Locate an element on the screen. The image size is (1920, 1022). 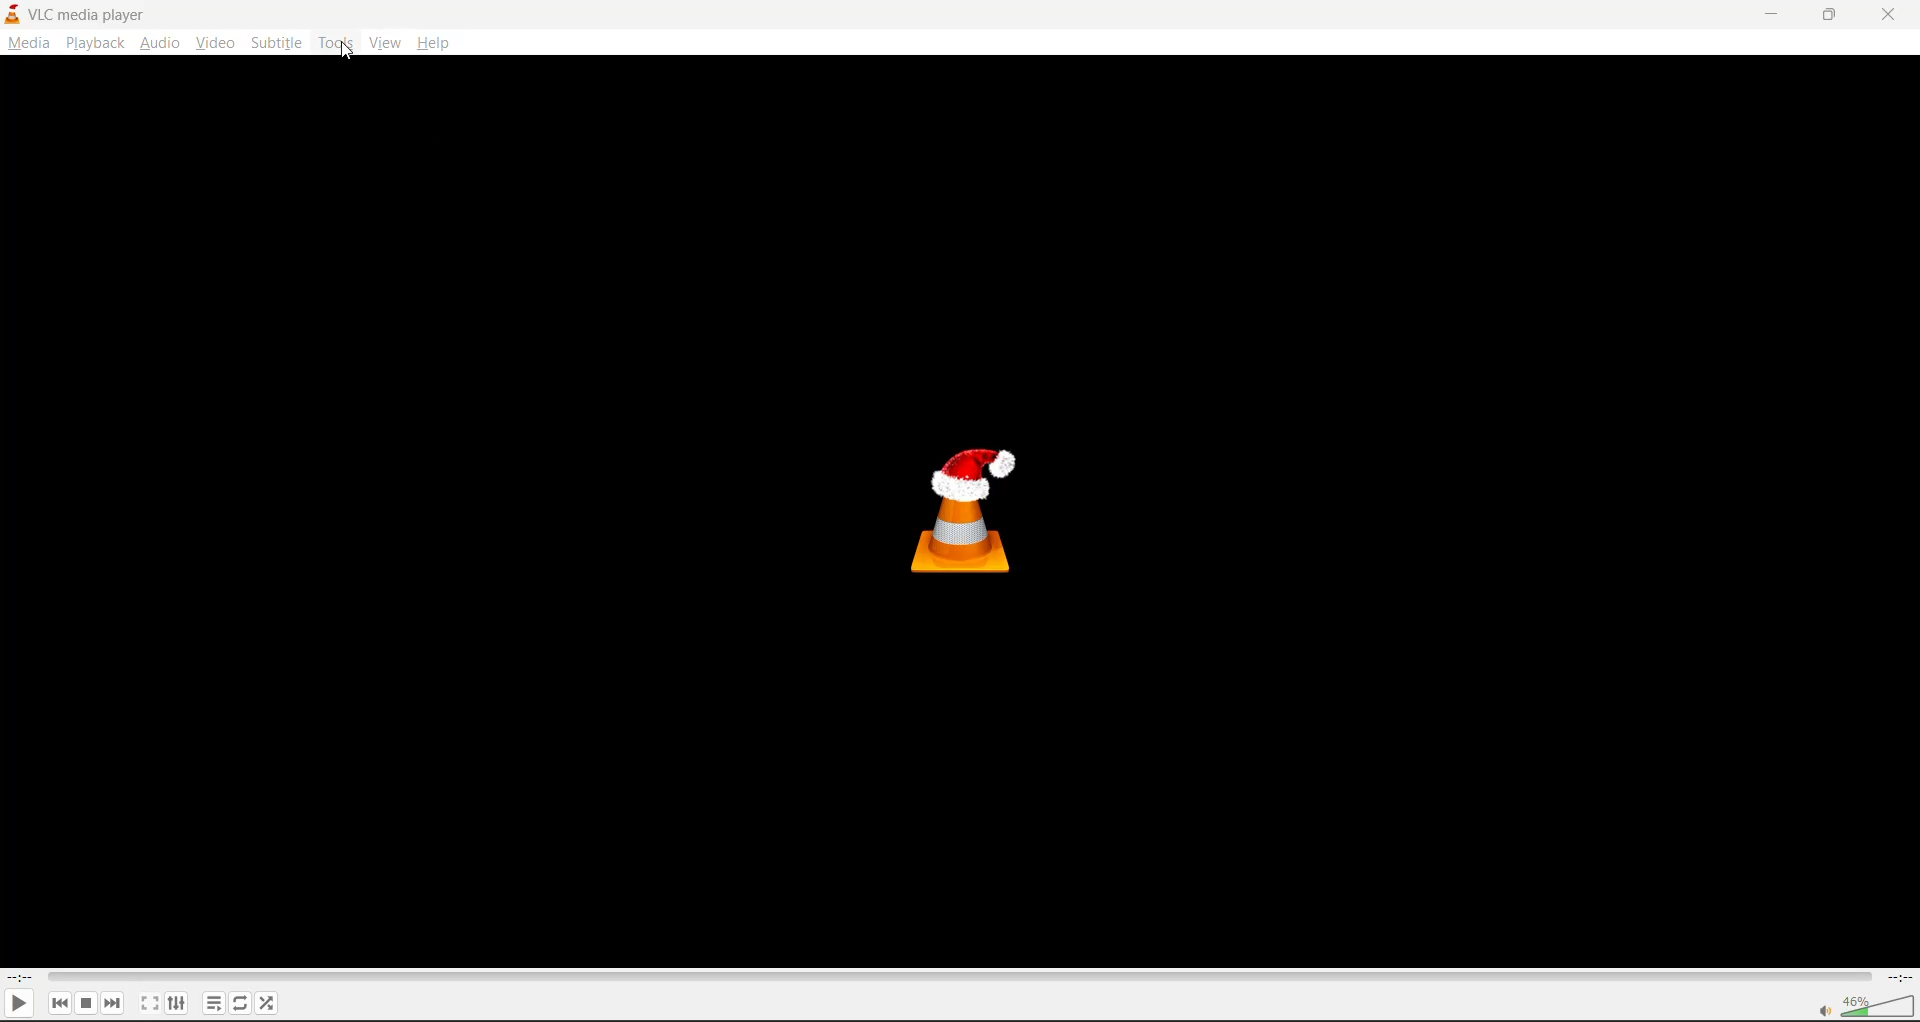
previous is located at coordinates (59, 1004).